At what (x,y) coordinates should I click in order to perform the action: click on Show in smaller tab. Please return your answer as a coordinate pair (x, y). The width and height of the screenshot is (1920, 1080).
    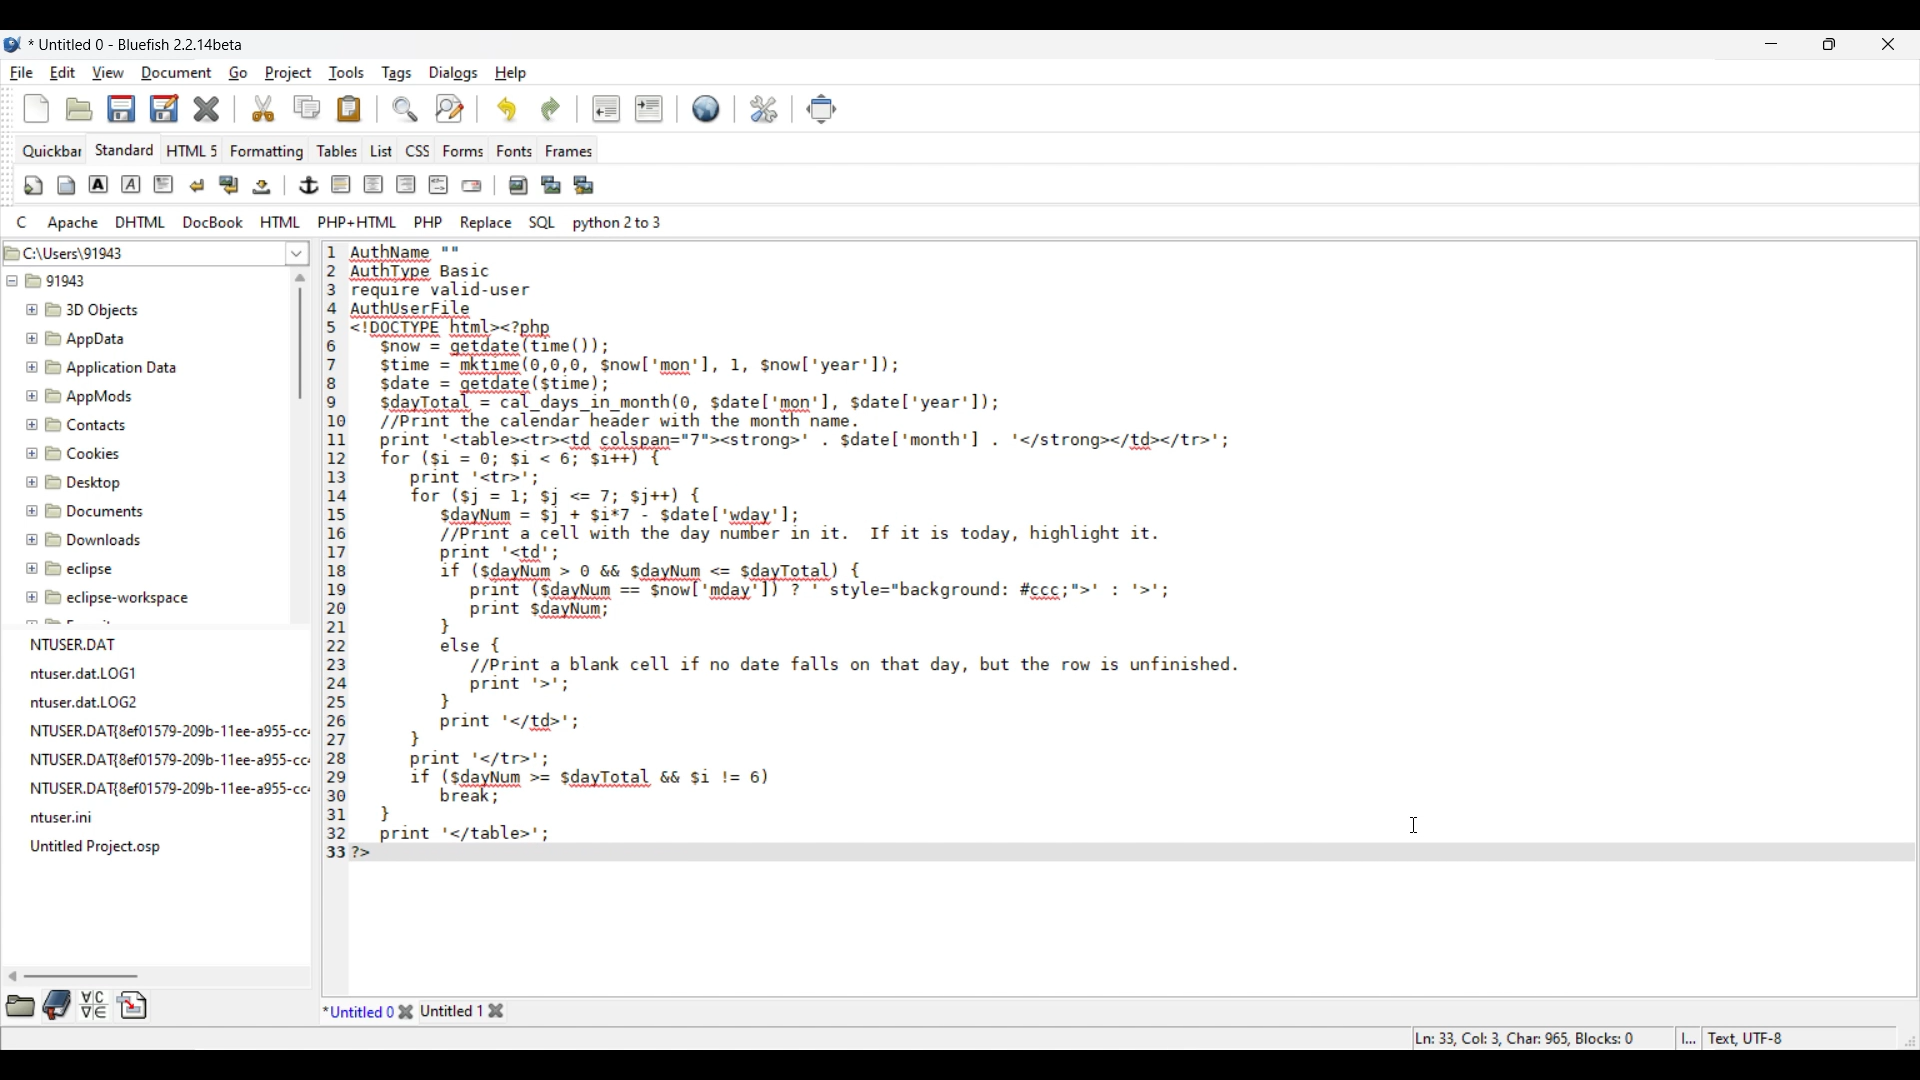
    Looking at the image, I should click on (1829, 44).